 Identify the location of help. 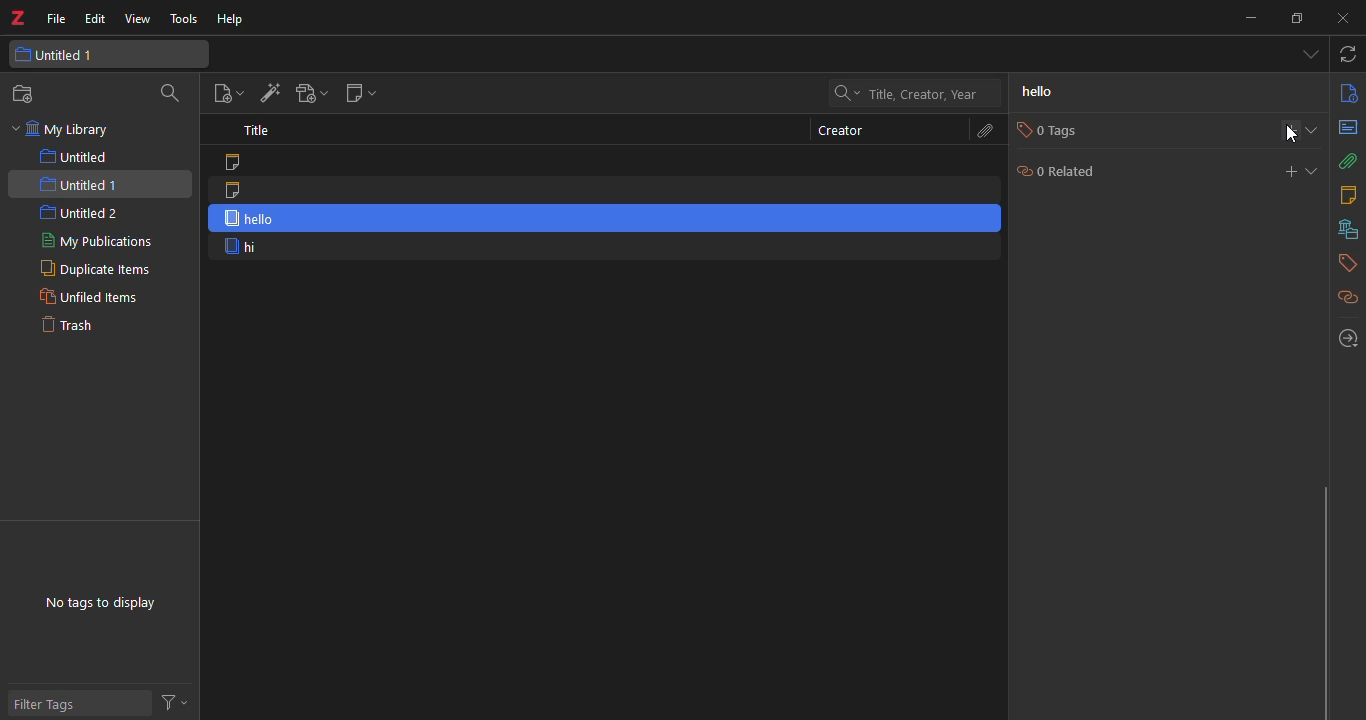
(234, 19).